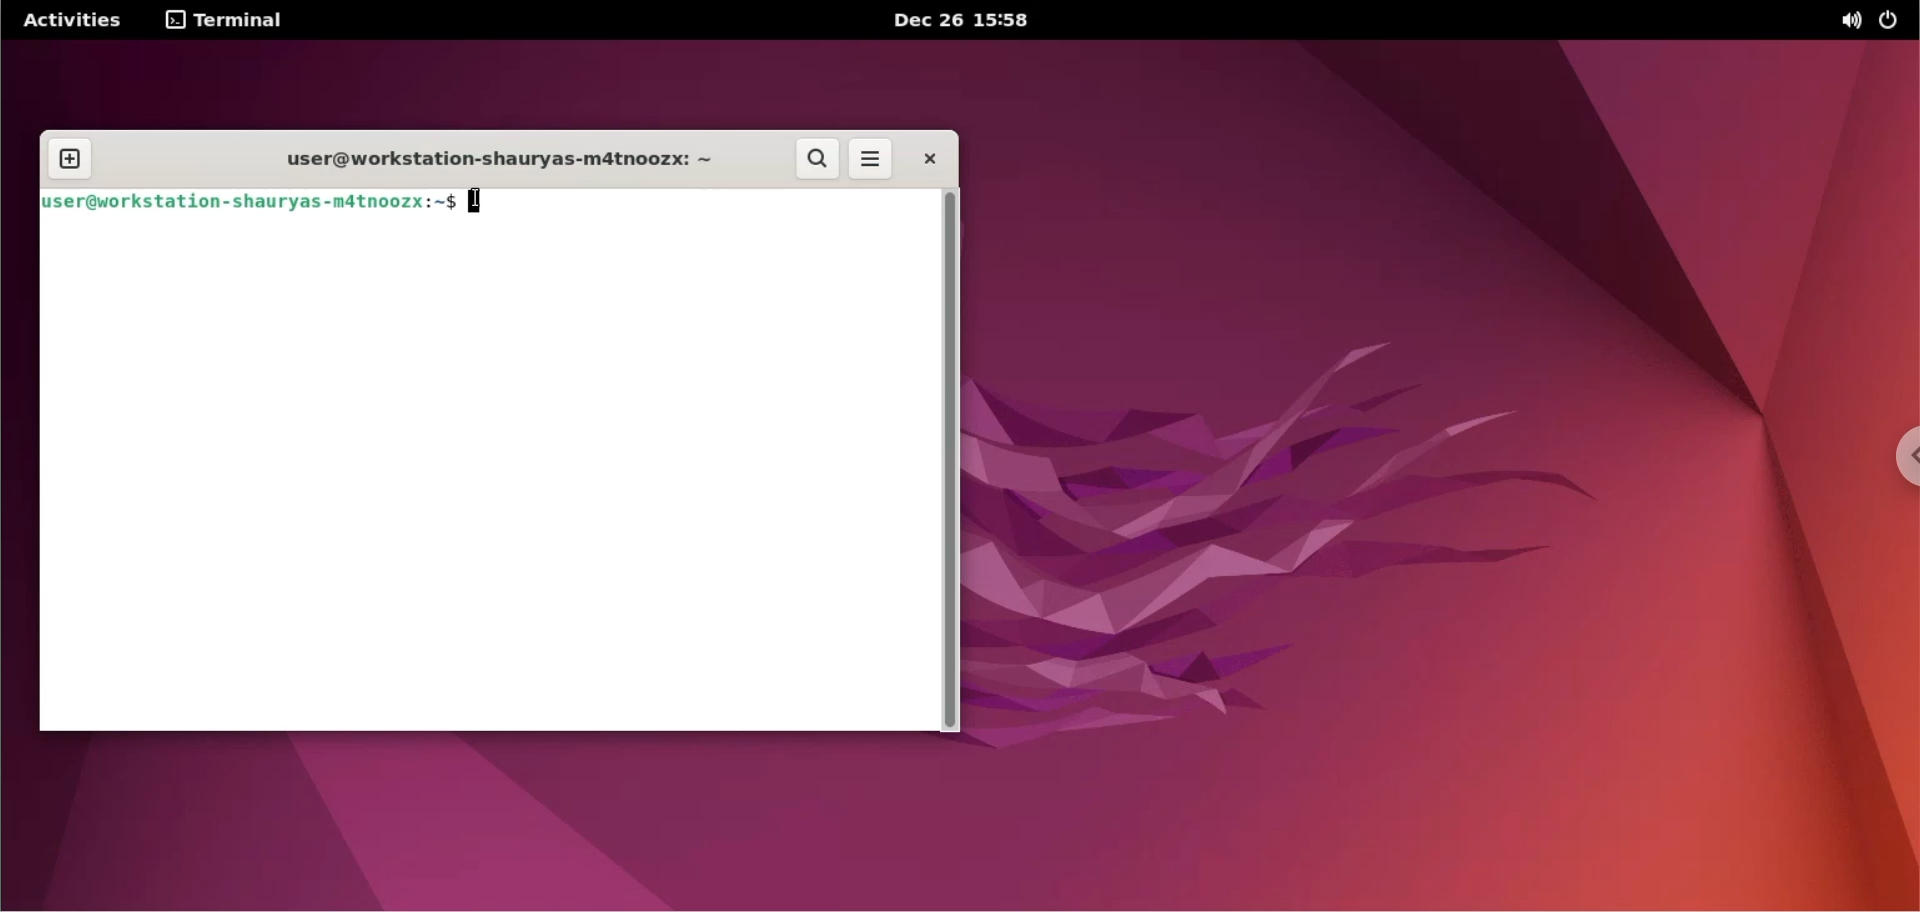 This screenshot has height=912, width=1920. What do you see at coordinates (962, 23) in the screenshot?
I see `Dec 26 15:58` at bounding box center [962, 23].